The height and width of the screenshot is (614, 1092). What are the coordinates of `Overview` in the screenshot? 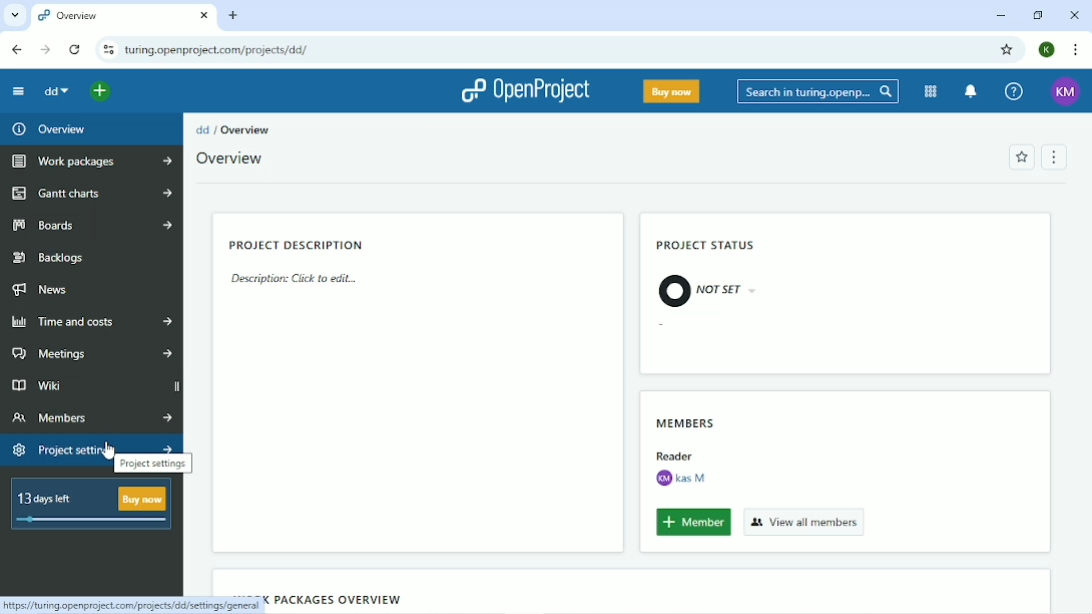 It's located at (231, 157).